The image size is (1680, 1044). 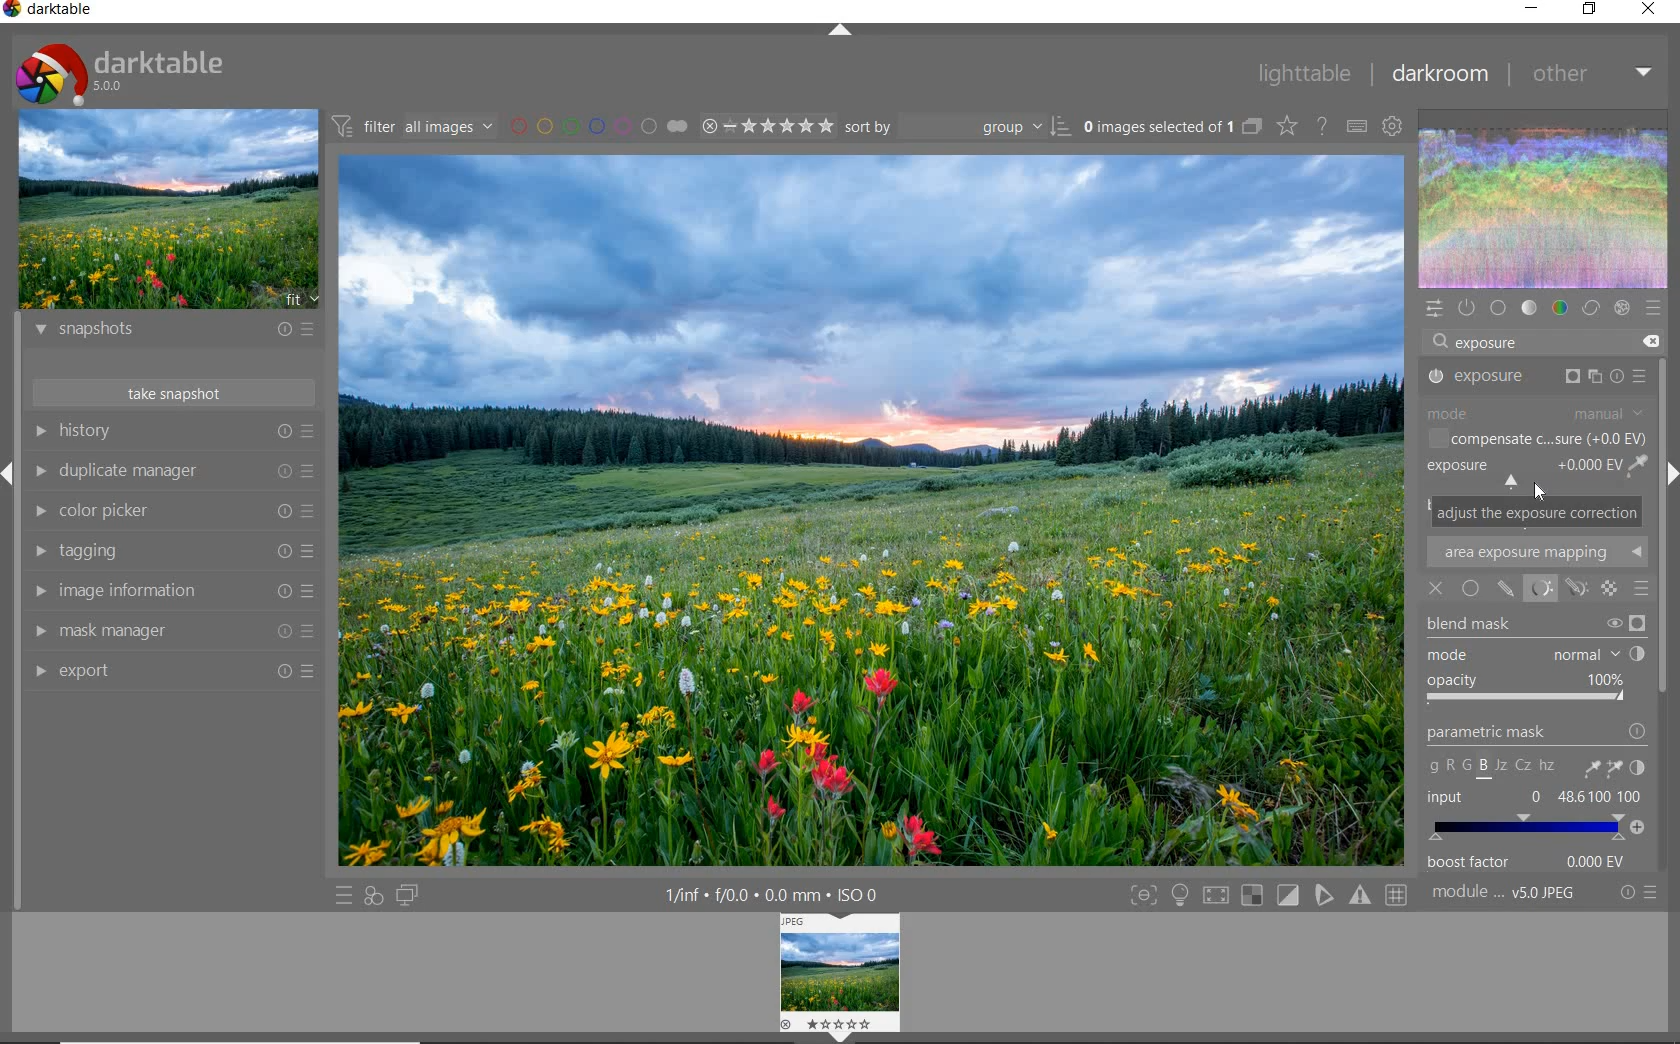 I want to click on expand grouped images, so click(x=1172, y=128).